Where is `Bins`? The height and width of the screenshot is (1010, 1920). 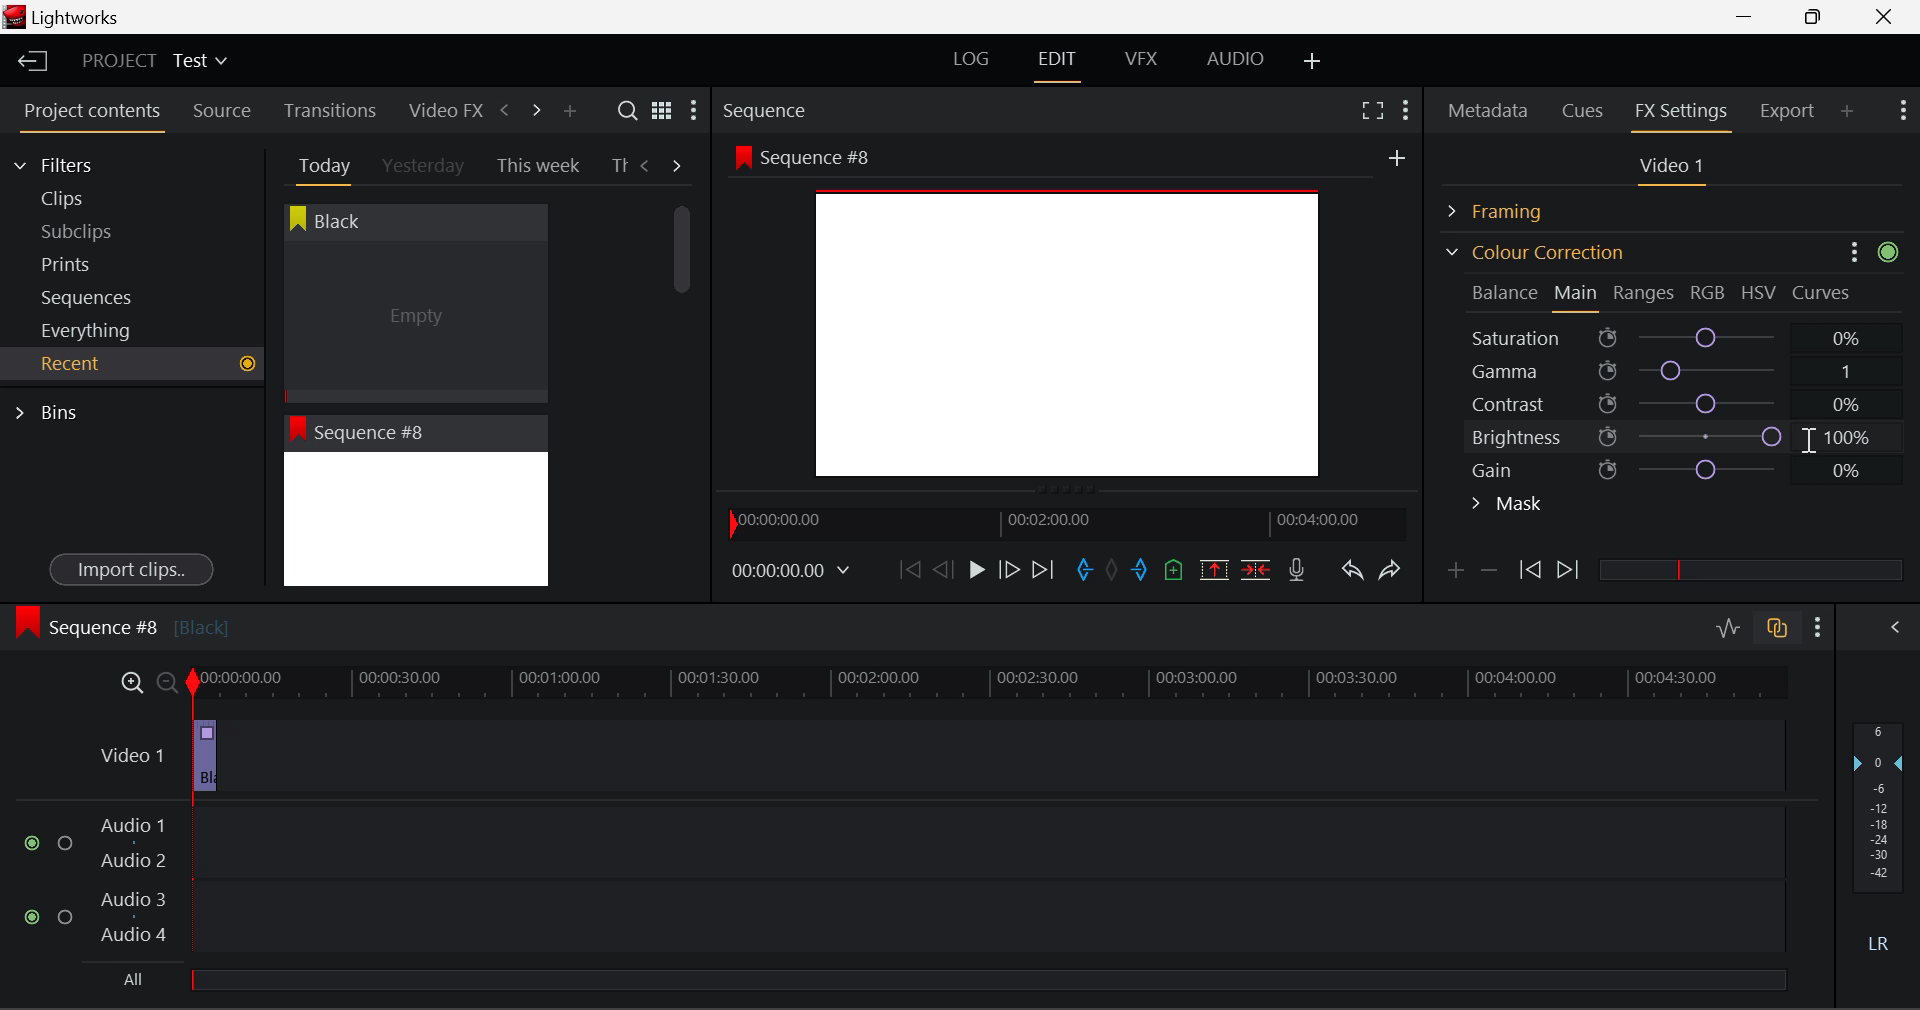 Bins is located at coordinates (53, 410).